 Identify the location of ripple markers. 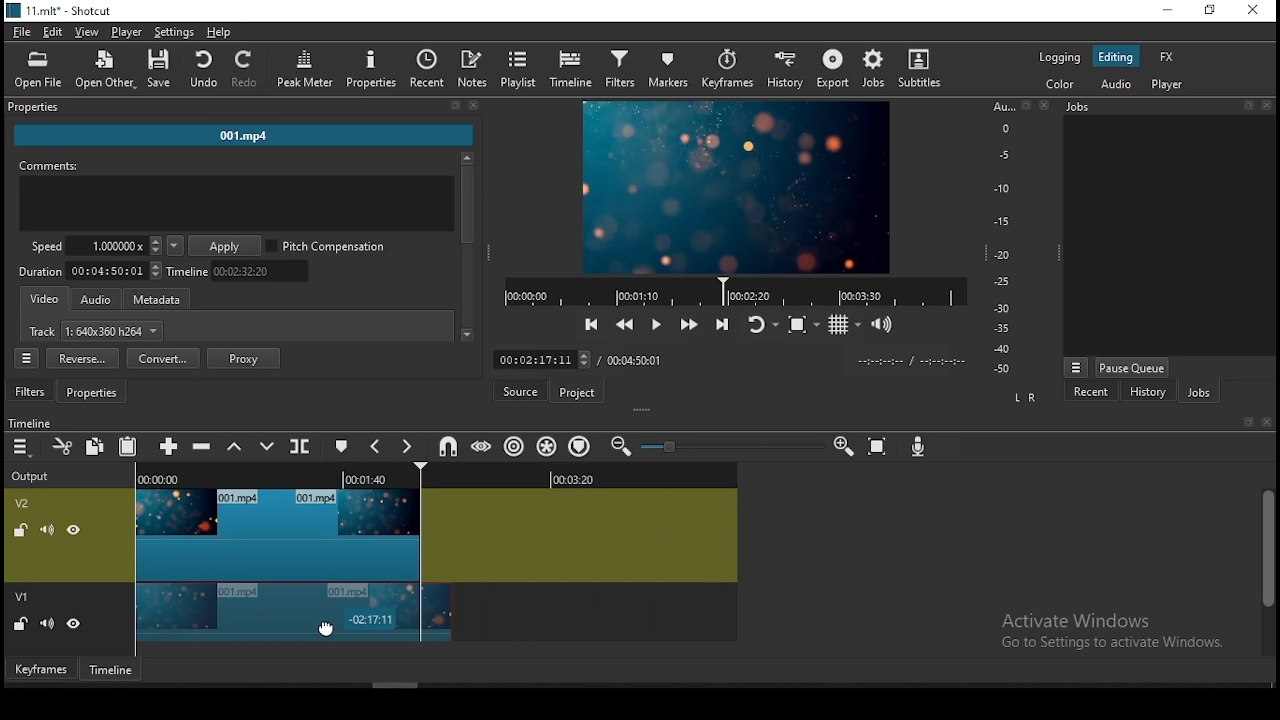
(578, 446).